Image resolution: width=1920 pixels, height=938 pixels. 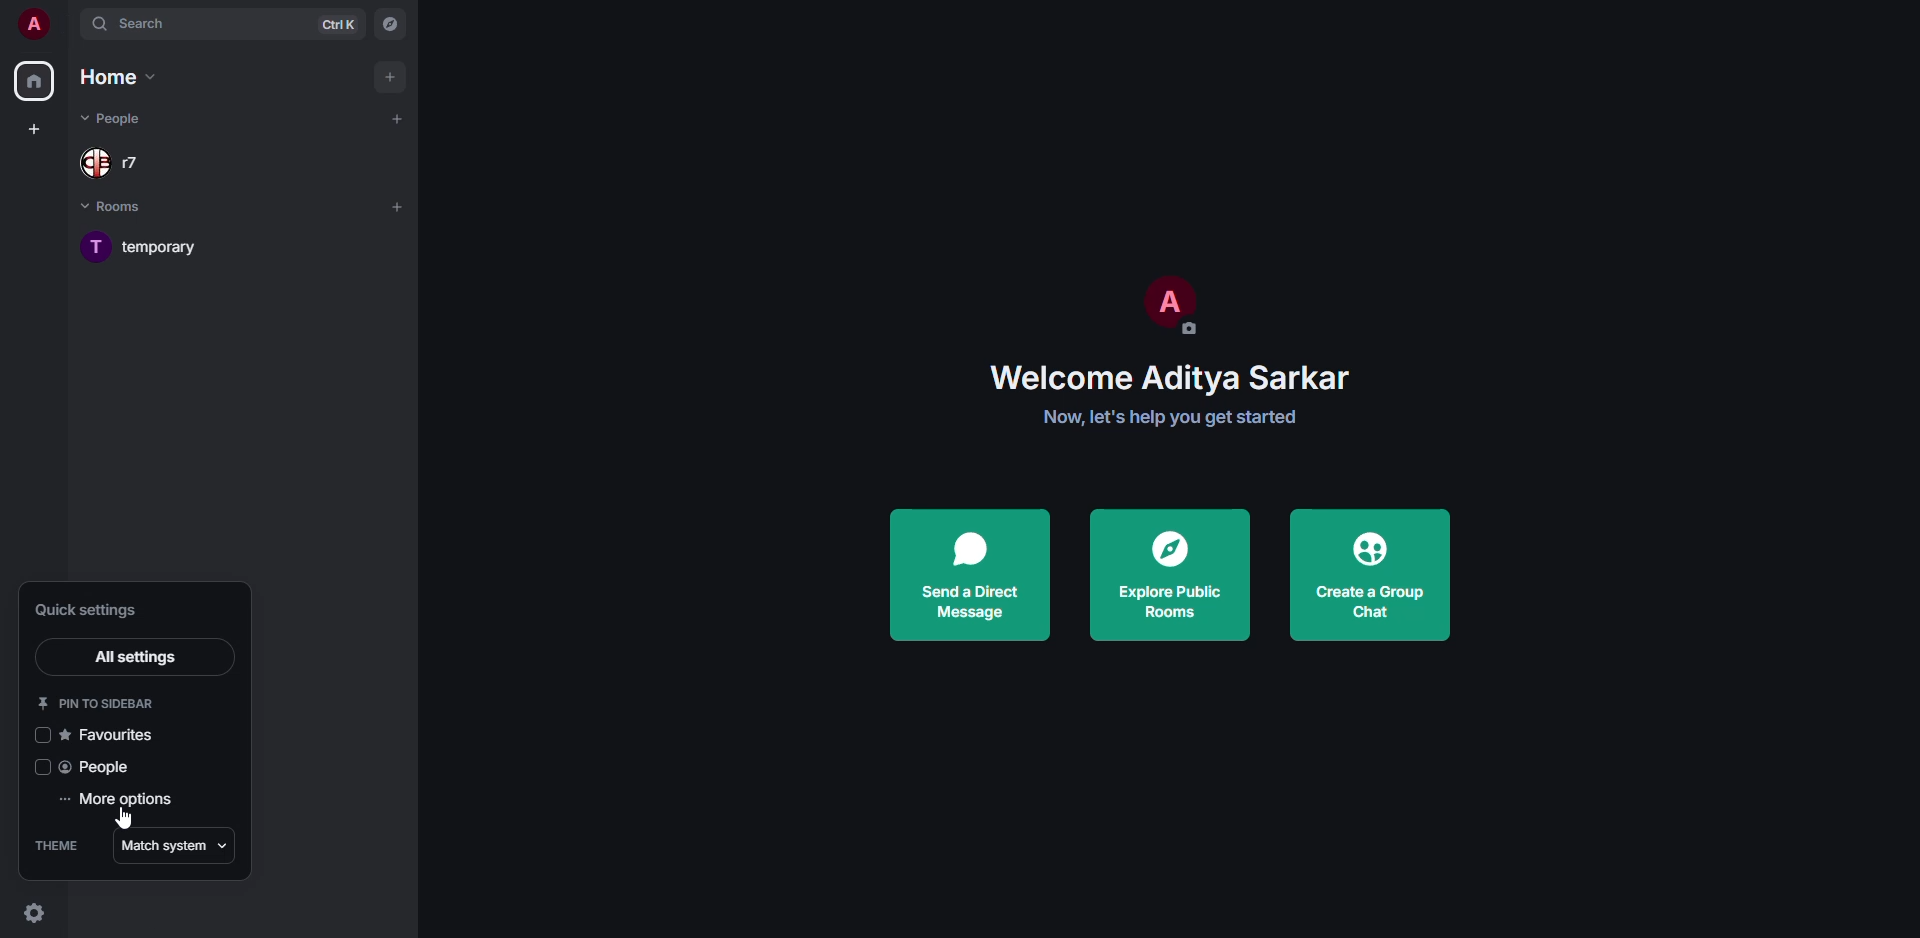 I want to click on room, so click(x=168, y=246).